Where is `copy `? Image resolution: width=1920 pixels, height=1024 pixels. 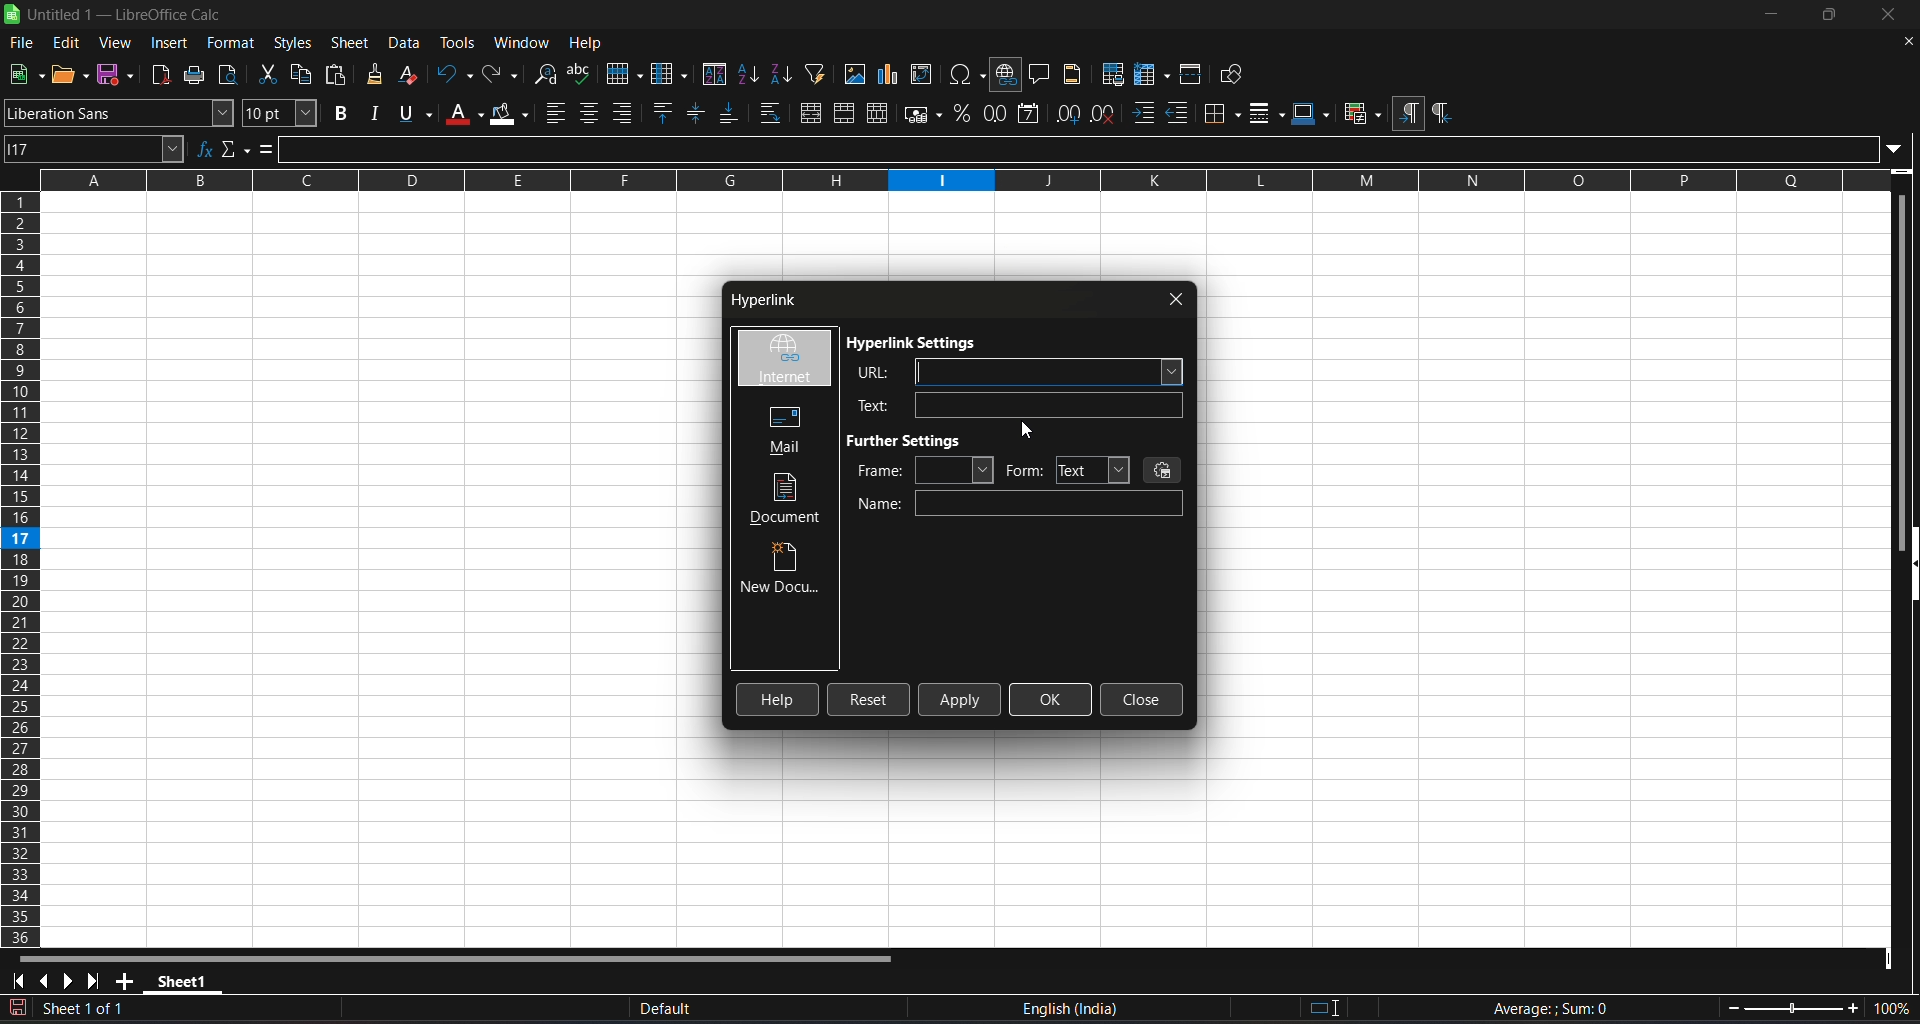
copy  is located at coordinates (303, 72).